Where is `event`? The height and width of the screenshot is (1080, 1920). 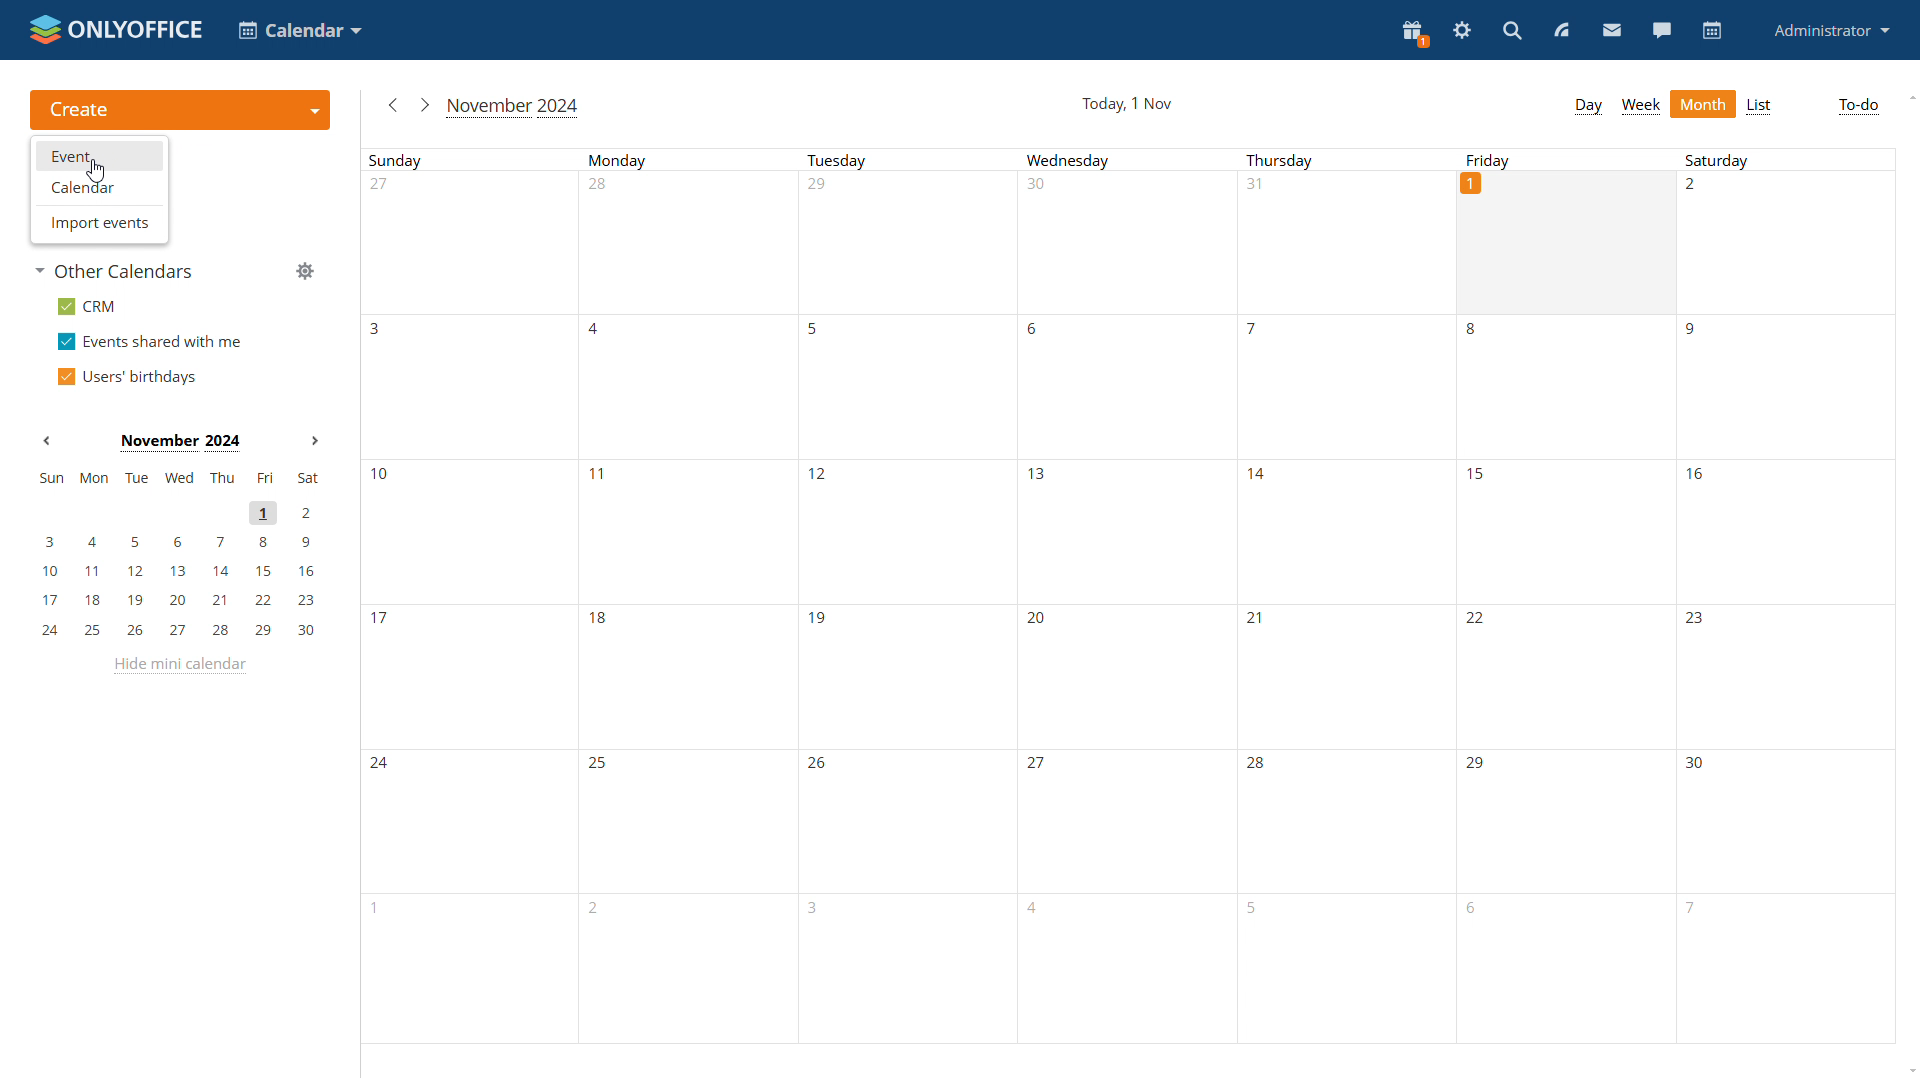
event is located at coordinates (98, 157).